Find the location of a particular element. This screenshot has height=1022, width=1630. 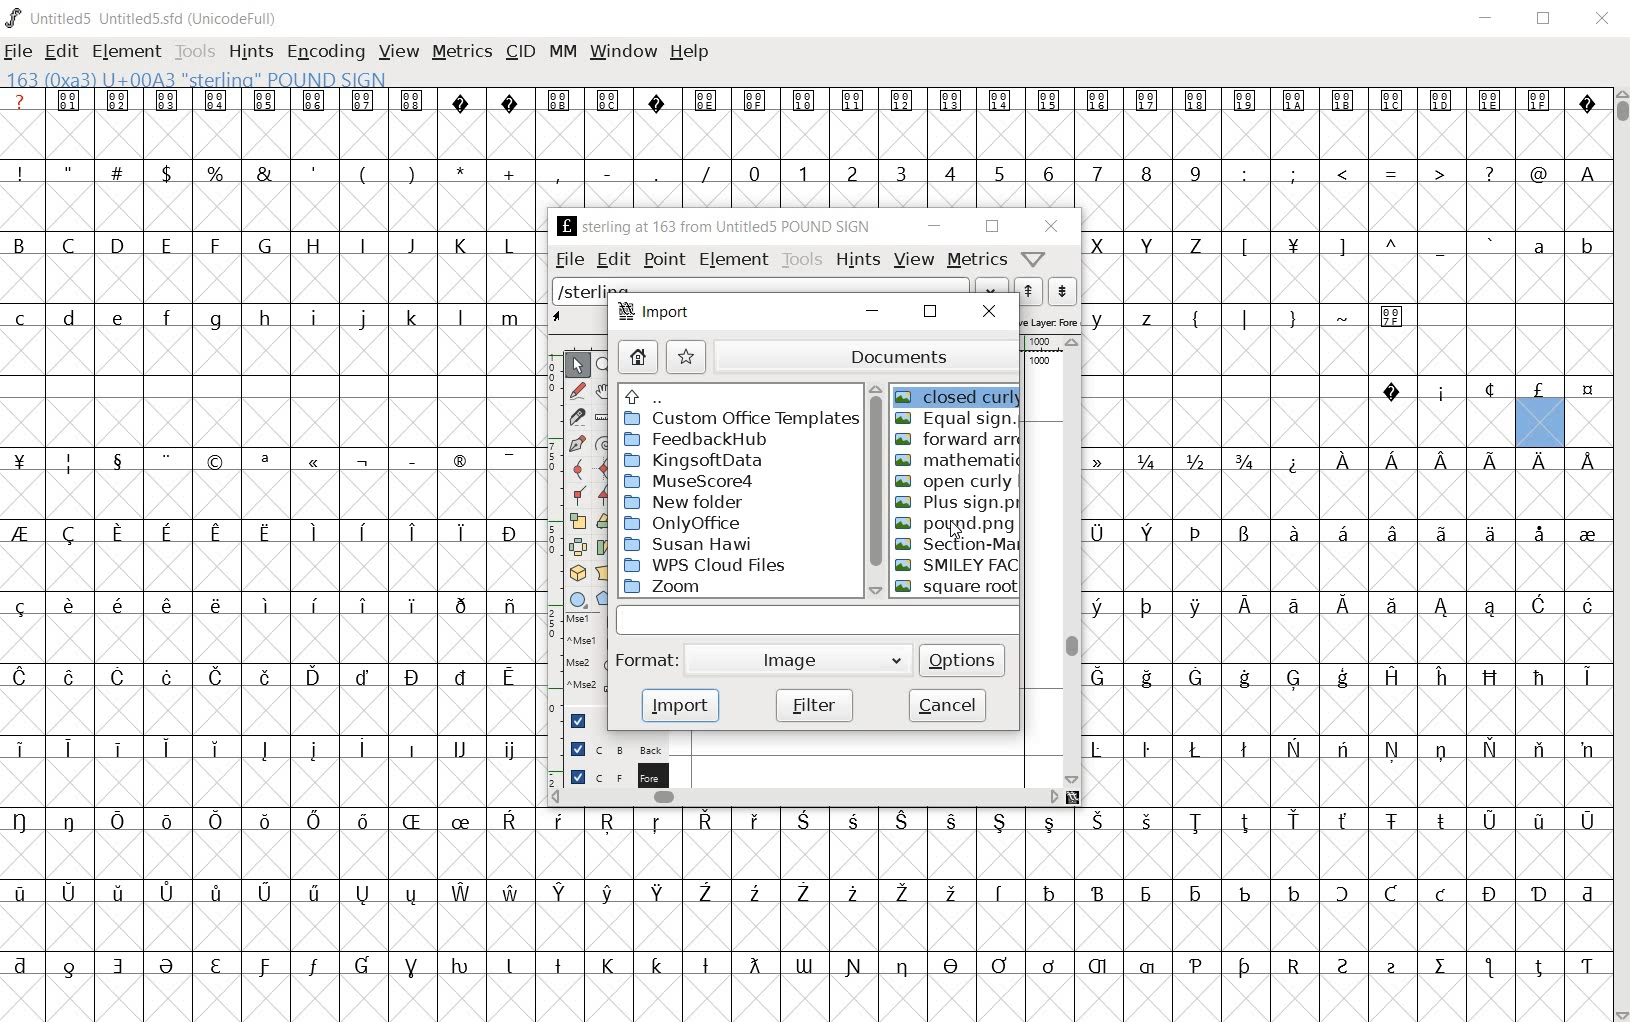

Symbol is located at coordinates (411, 534).